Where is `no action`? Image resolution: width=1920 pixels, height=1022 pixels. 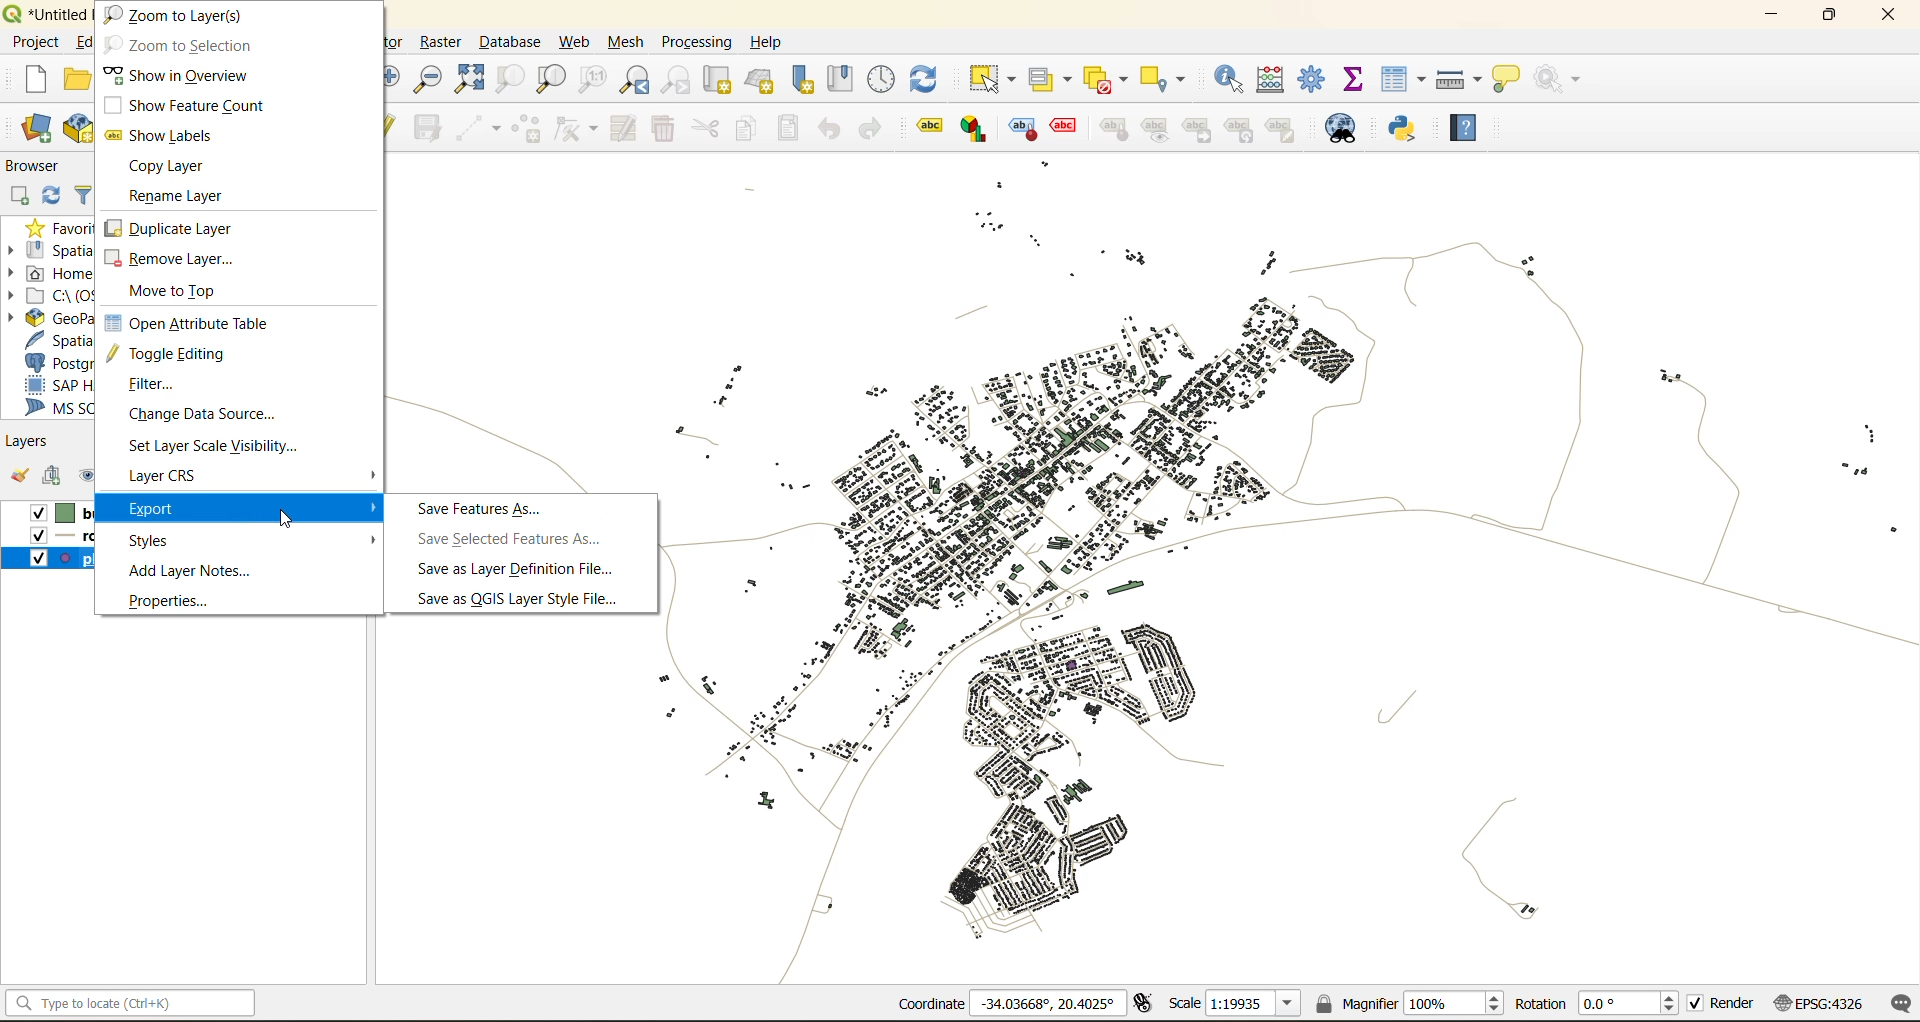 no action is located at coordinates (1566, 80).